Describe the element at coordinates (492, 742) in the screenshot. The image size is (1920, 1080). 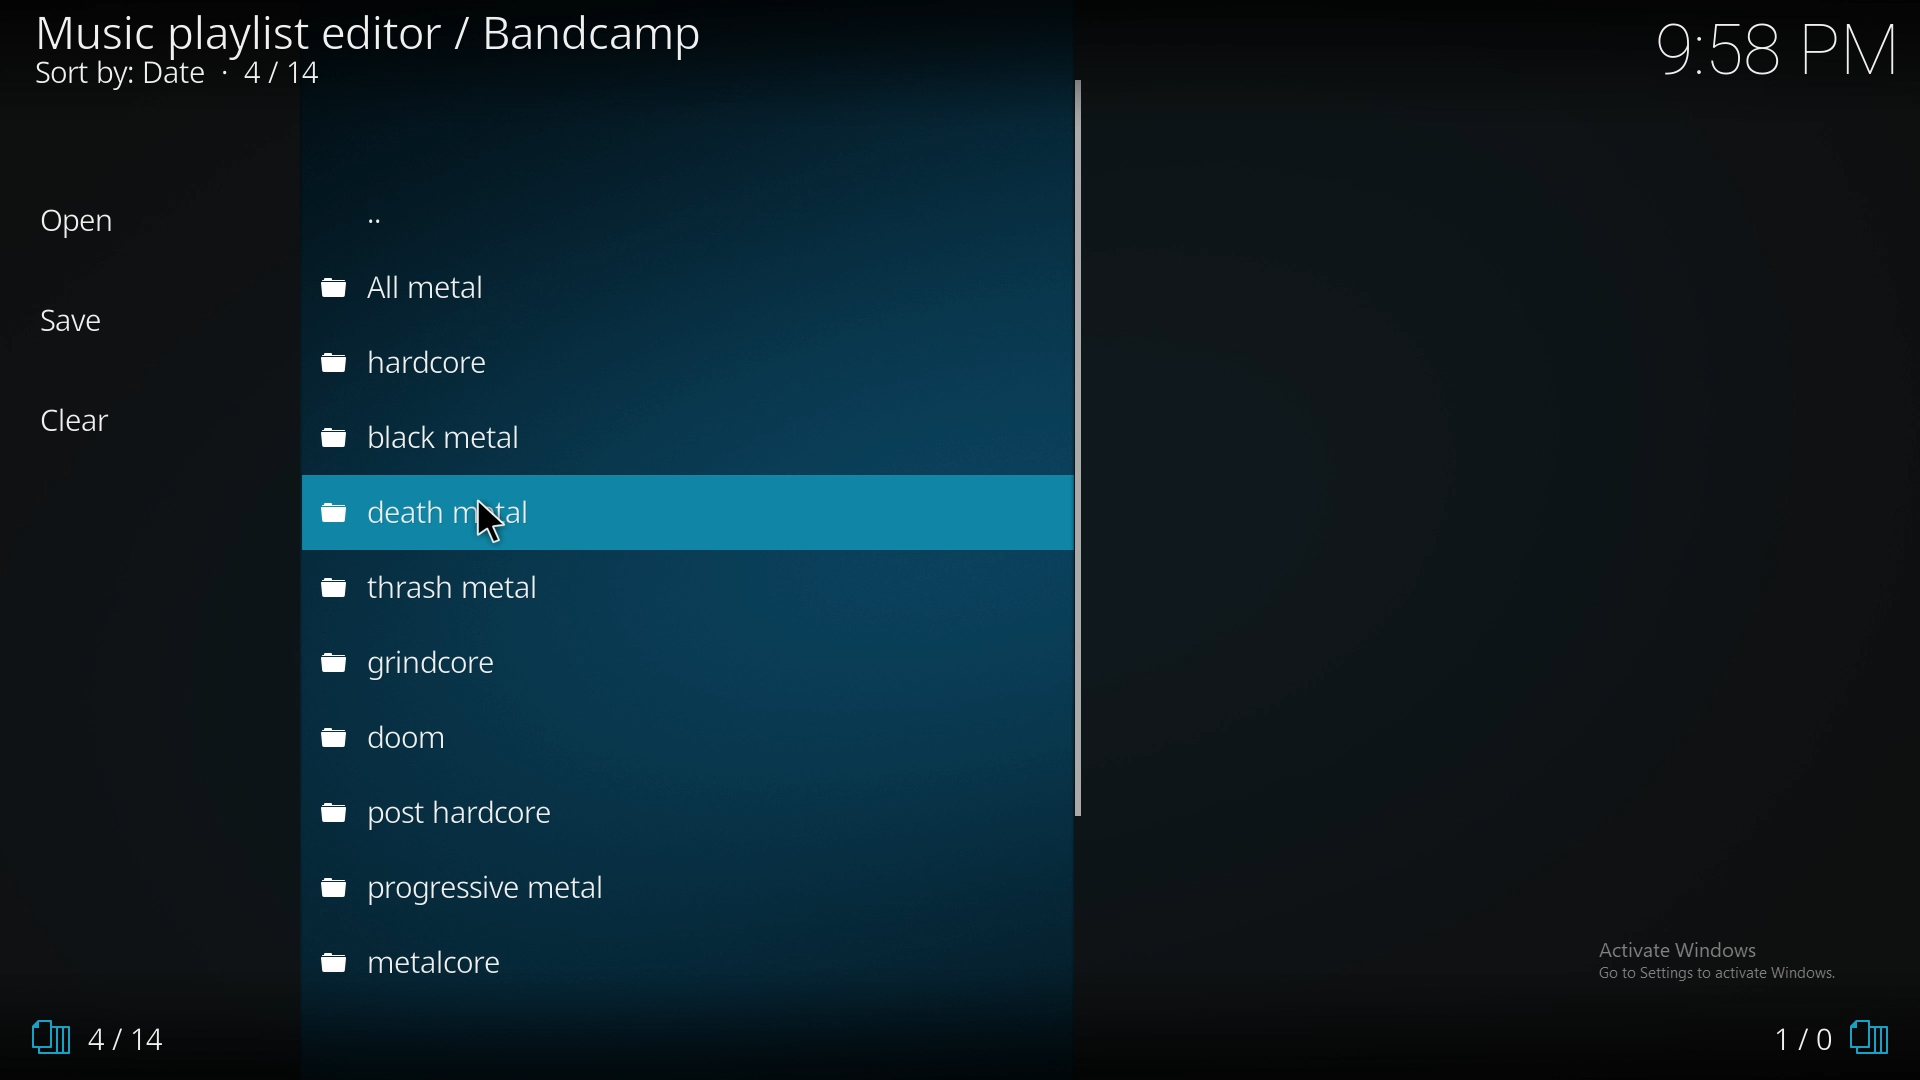
I see `music genre` at that location.